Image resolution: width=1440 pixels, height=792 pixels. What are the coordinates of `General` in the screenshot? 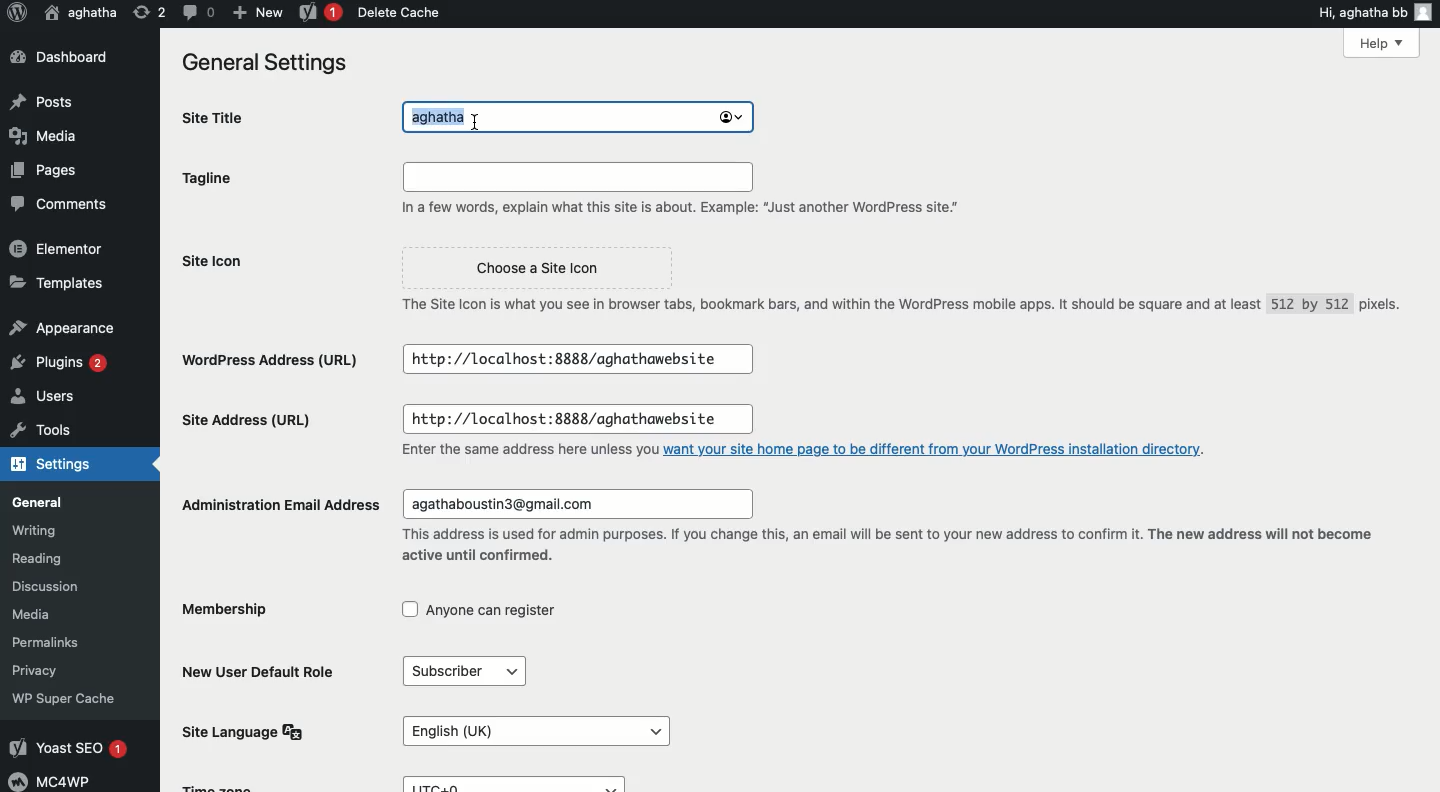 It's located at (38, 502).